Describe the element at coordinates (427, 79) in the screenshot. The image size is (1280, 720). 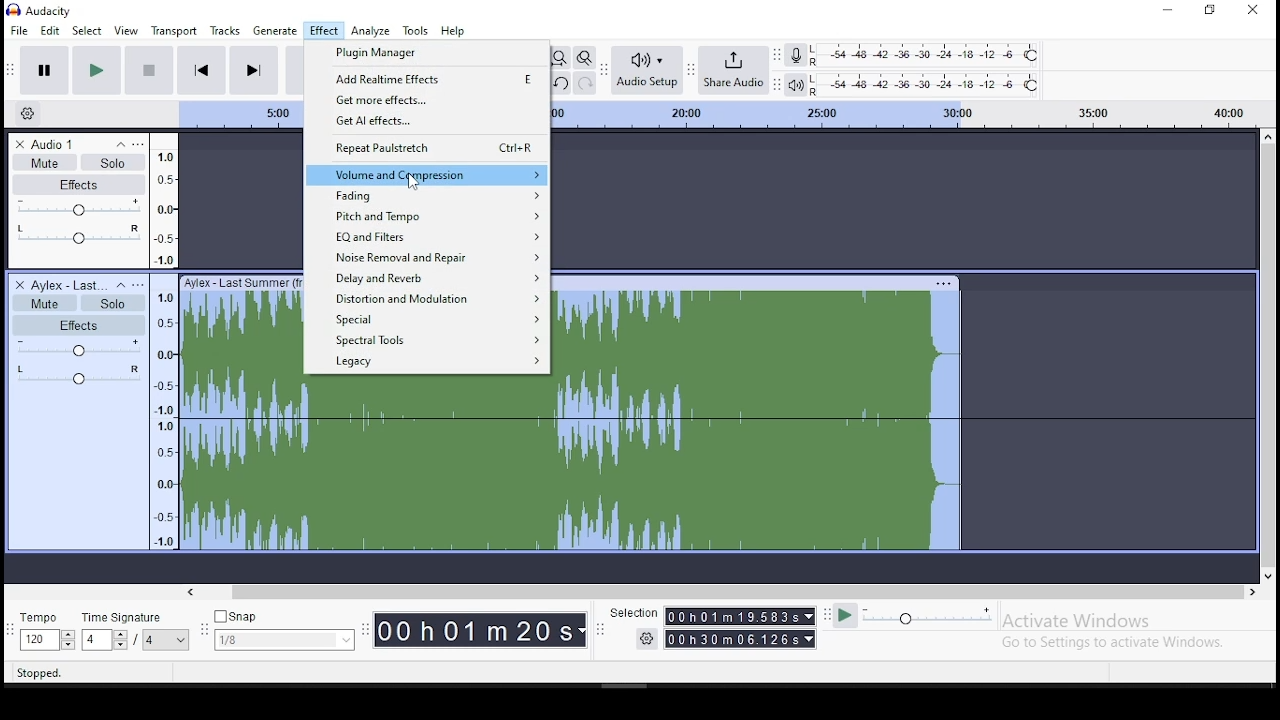
I see `add realtime` at that location.